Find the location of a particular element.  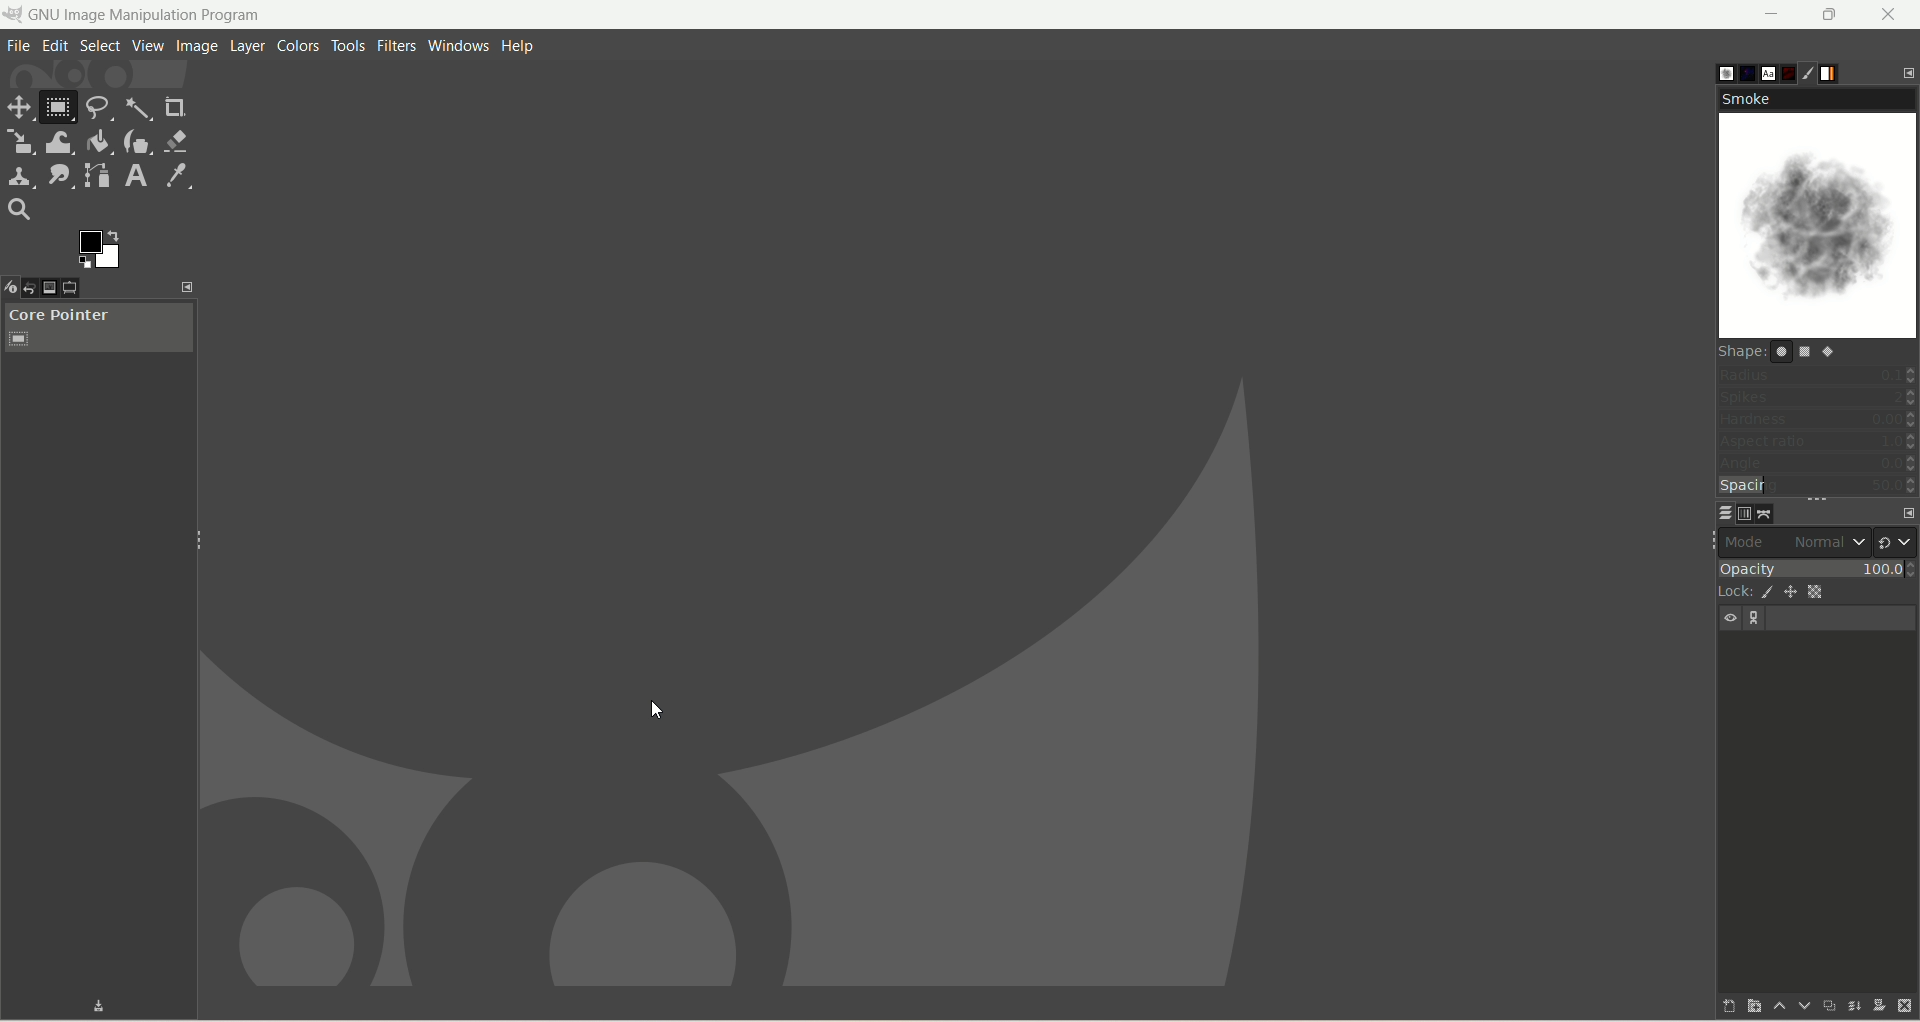

lock is located at coordinates (1730, 590).